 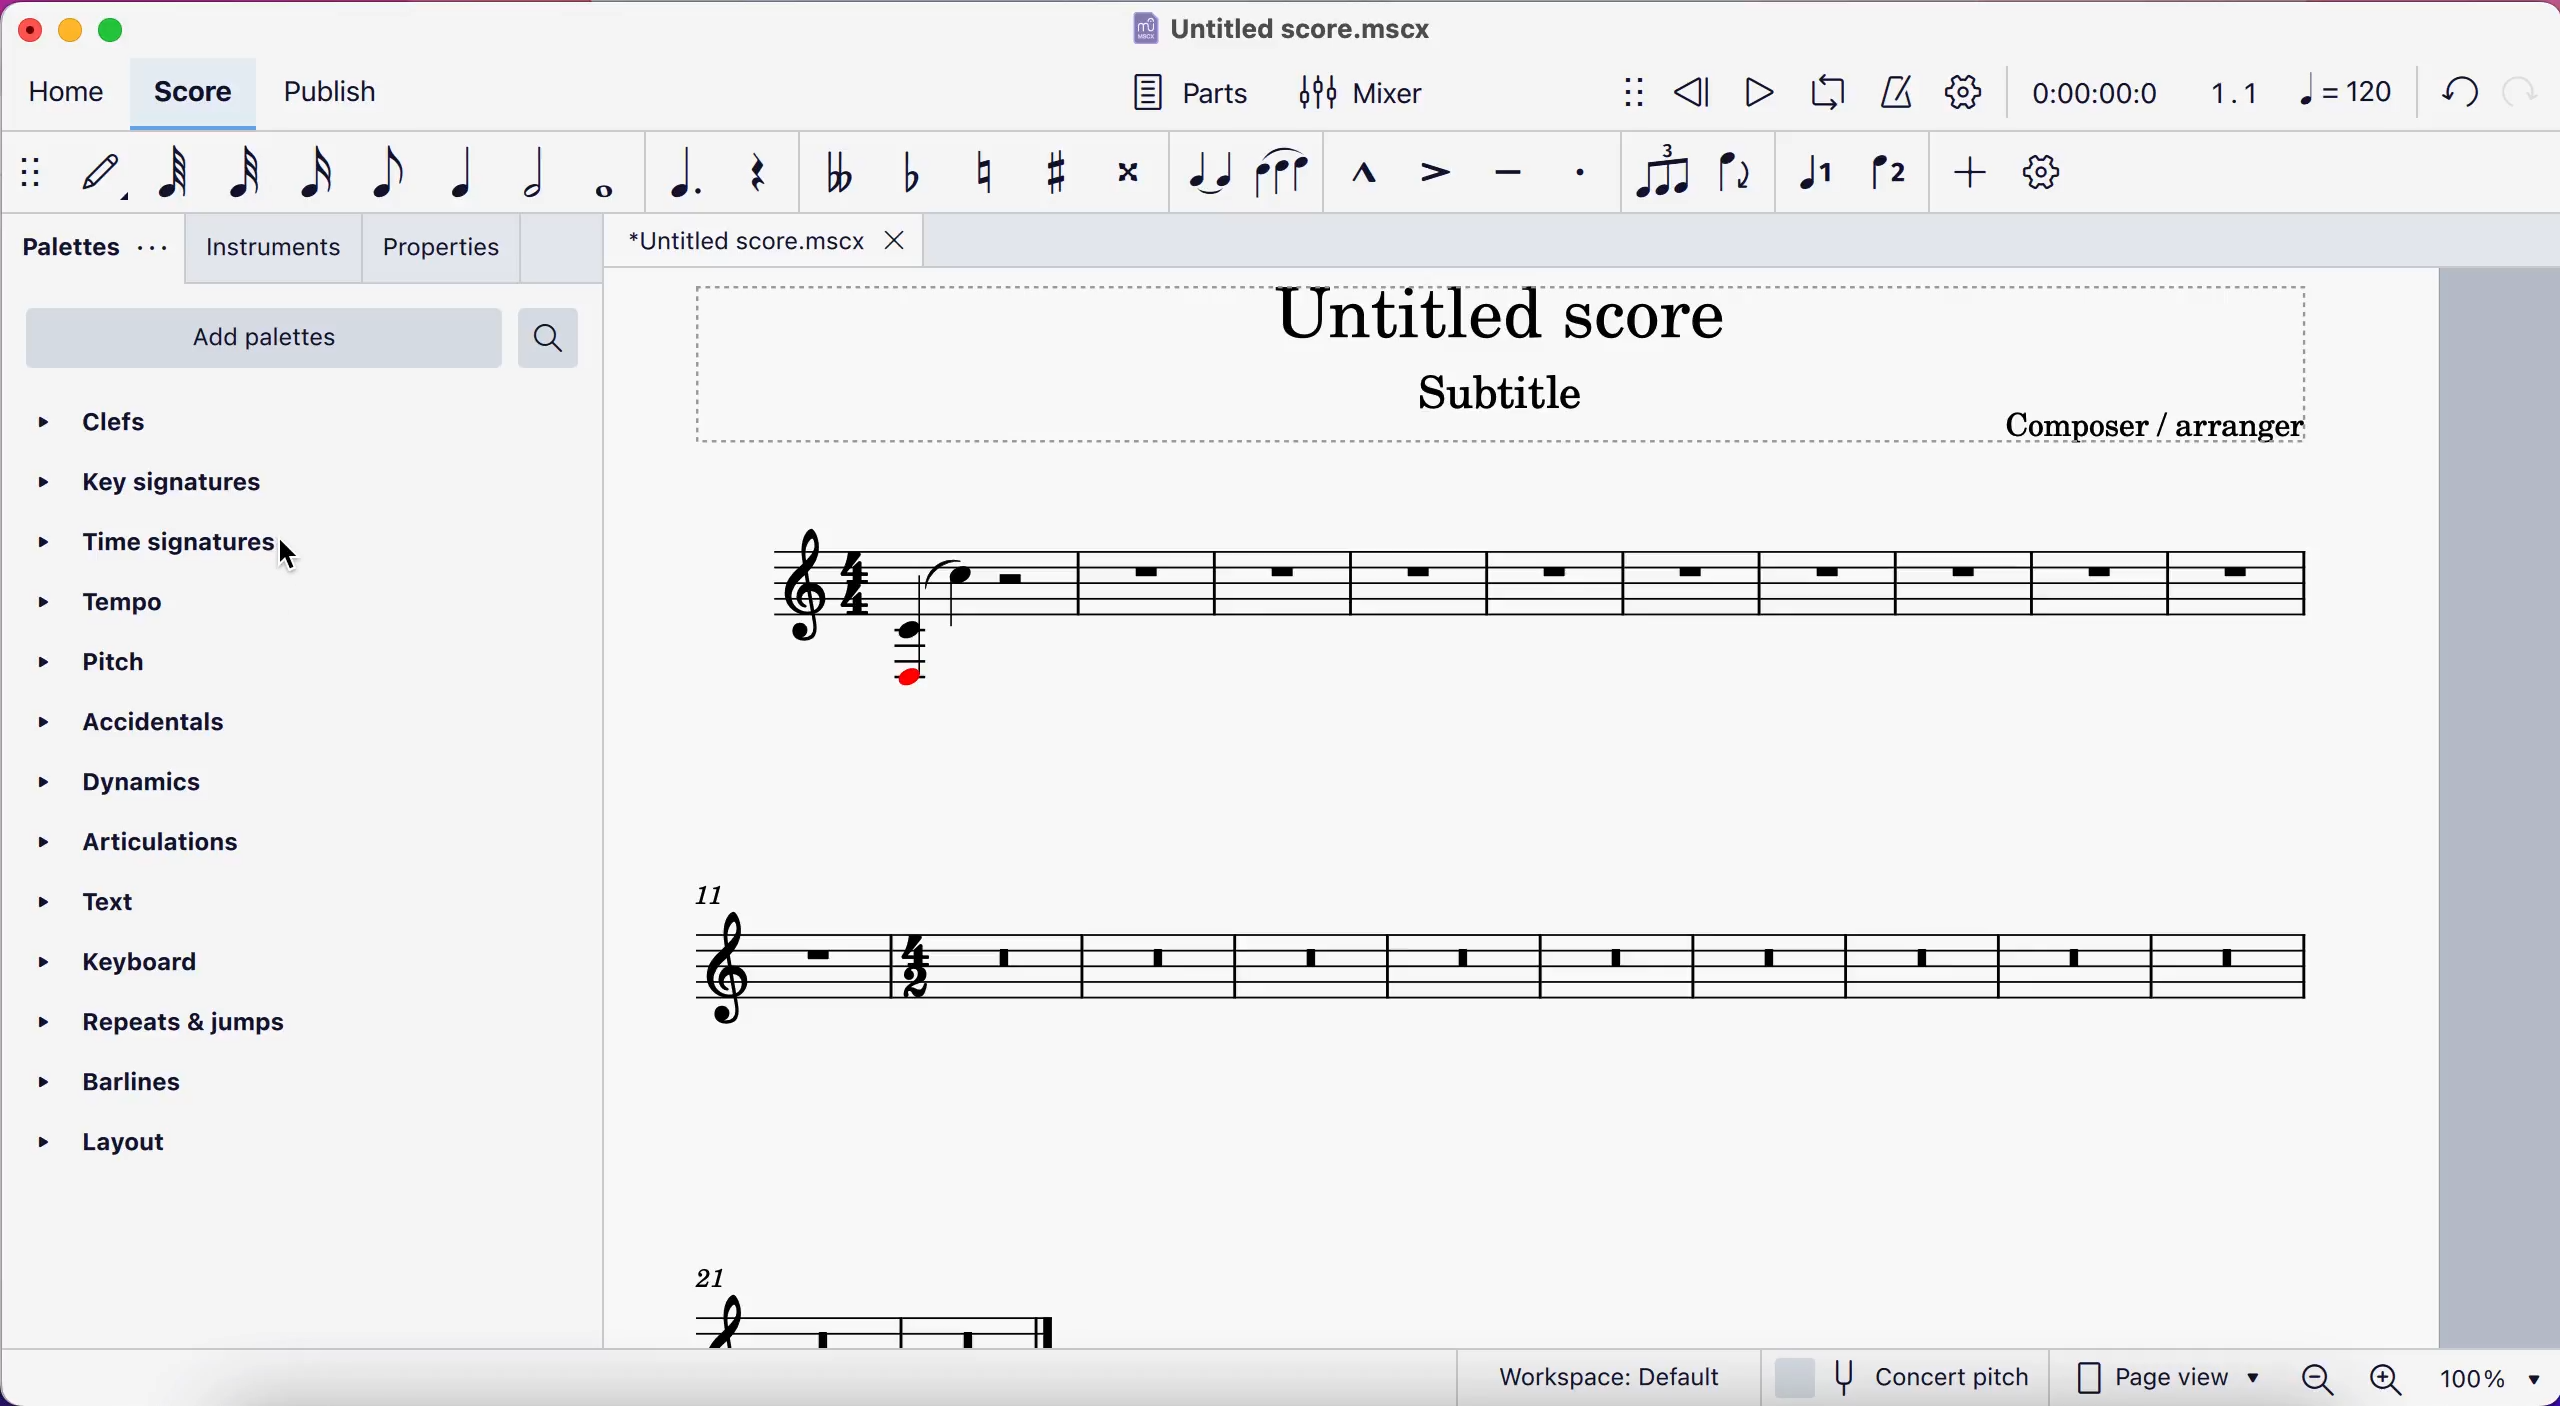 What do you see at coordinates (378, 175) in the screenshot?
I see `eight note` at bounding box center [378, 175].